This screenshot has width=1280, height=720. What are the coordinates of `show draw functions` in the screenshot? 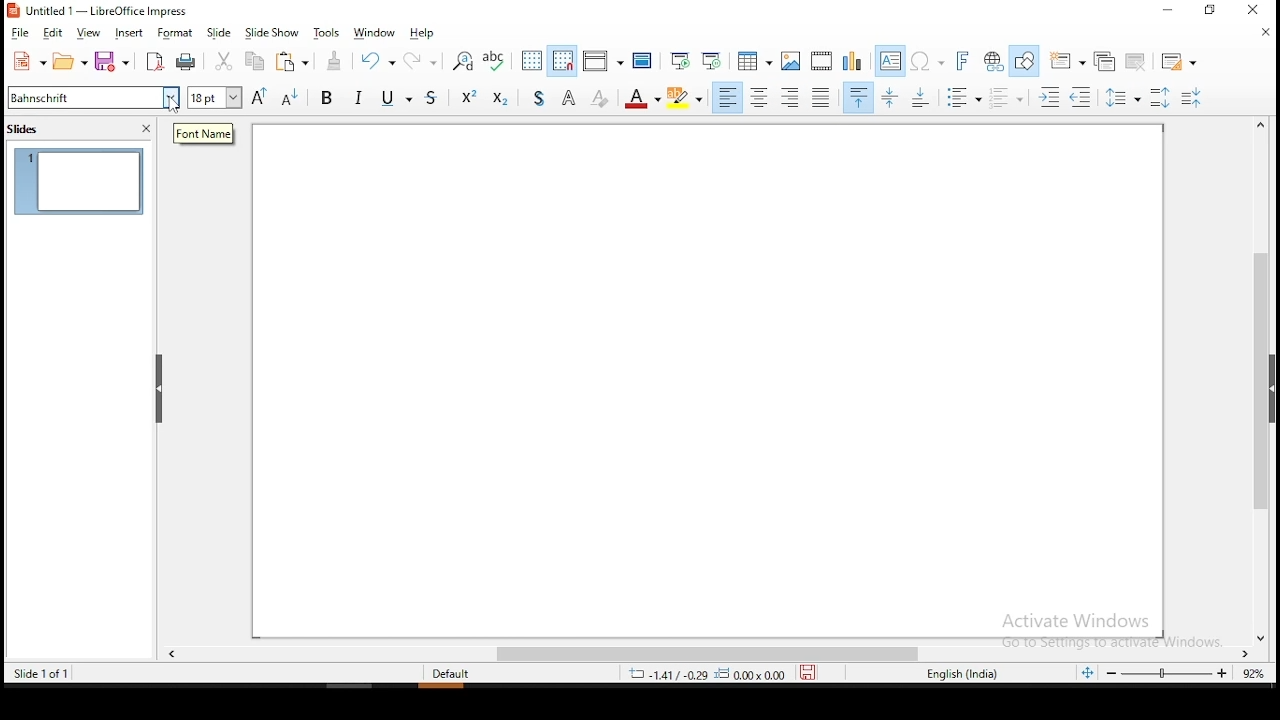 It's located at (1025, 61).